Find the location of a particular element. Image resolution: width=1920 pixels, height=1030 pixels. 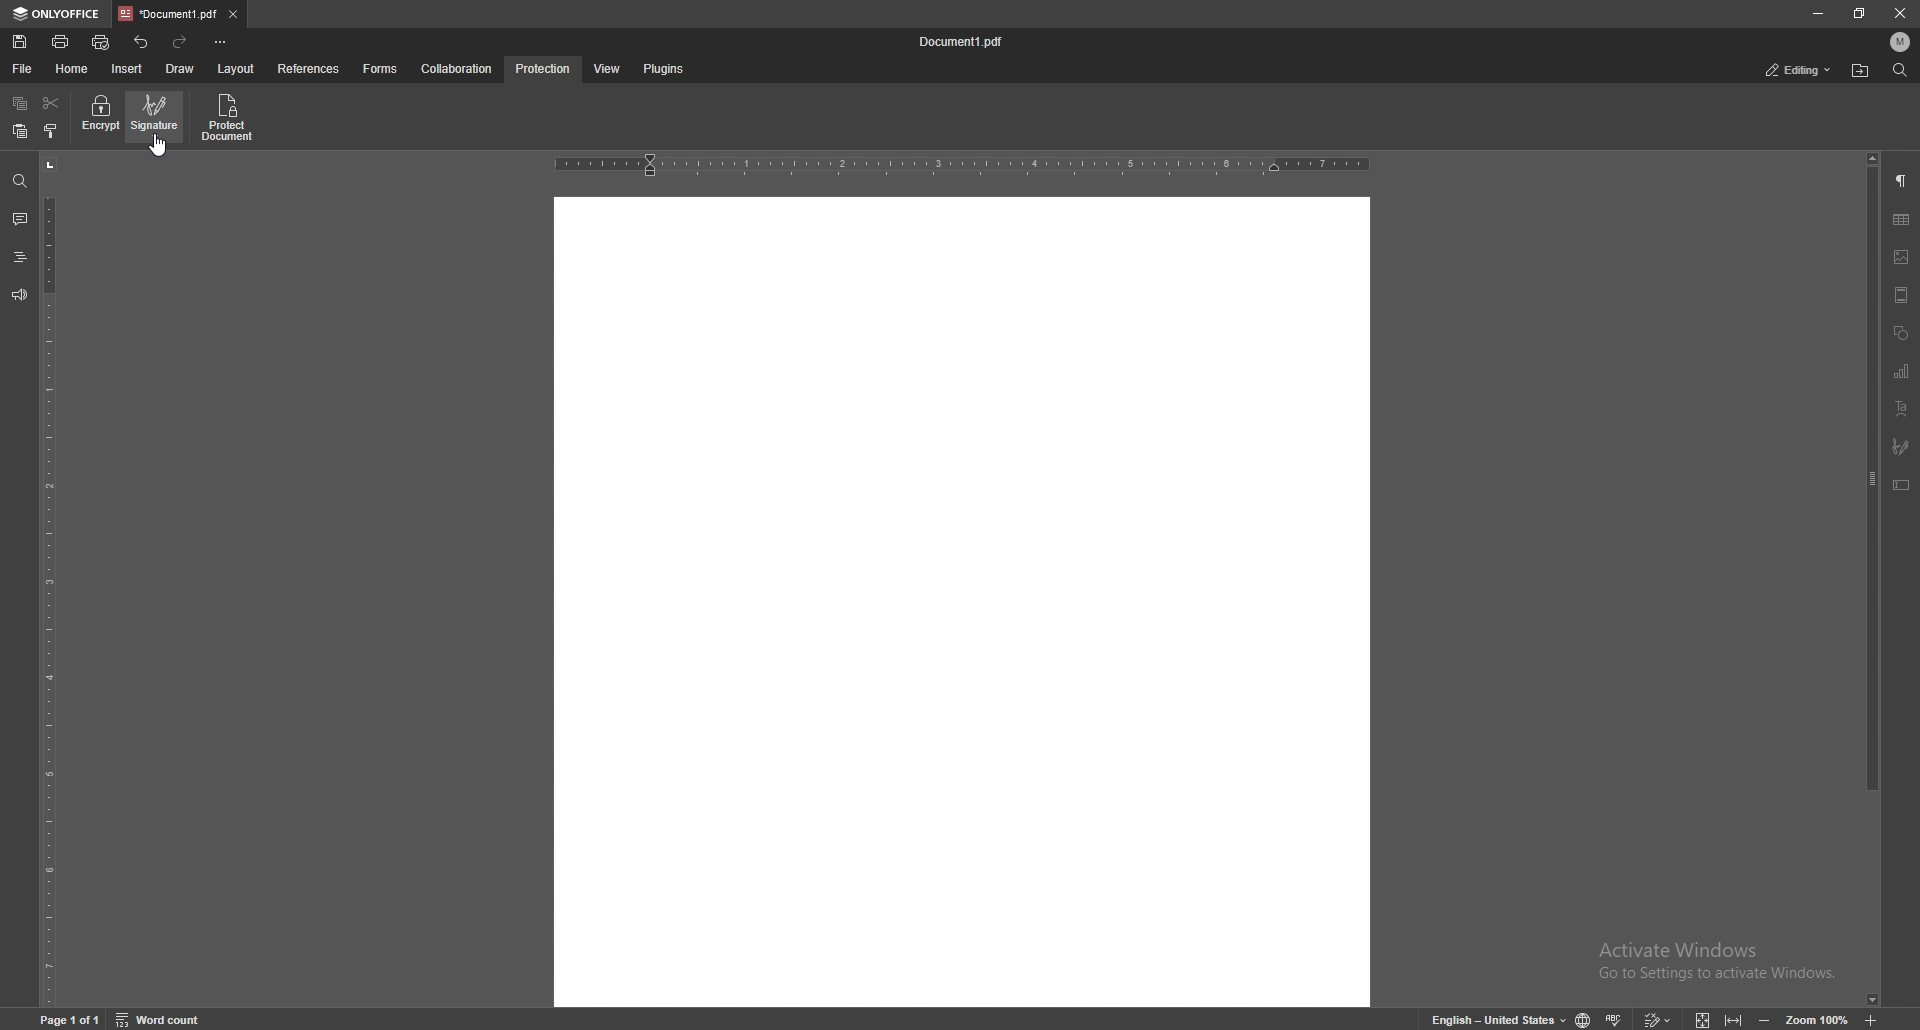

cut is located at coordinates (51, 104).